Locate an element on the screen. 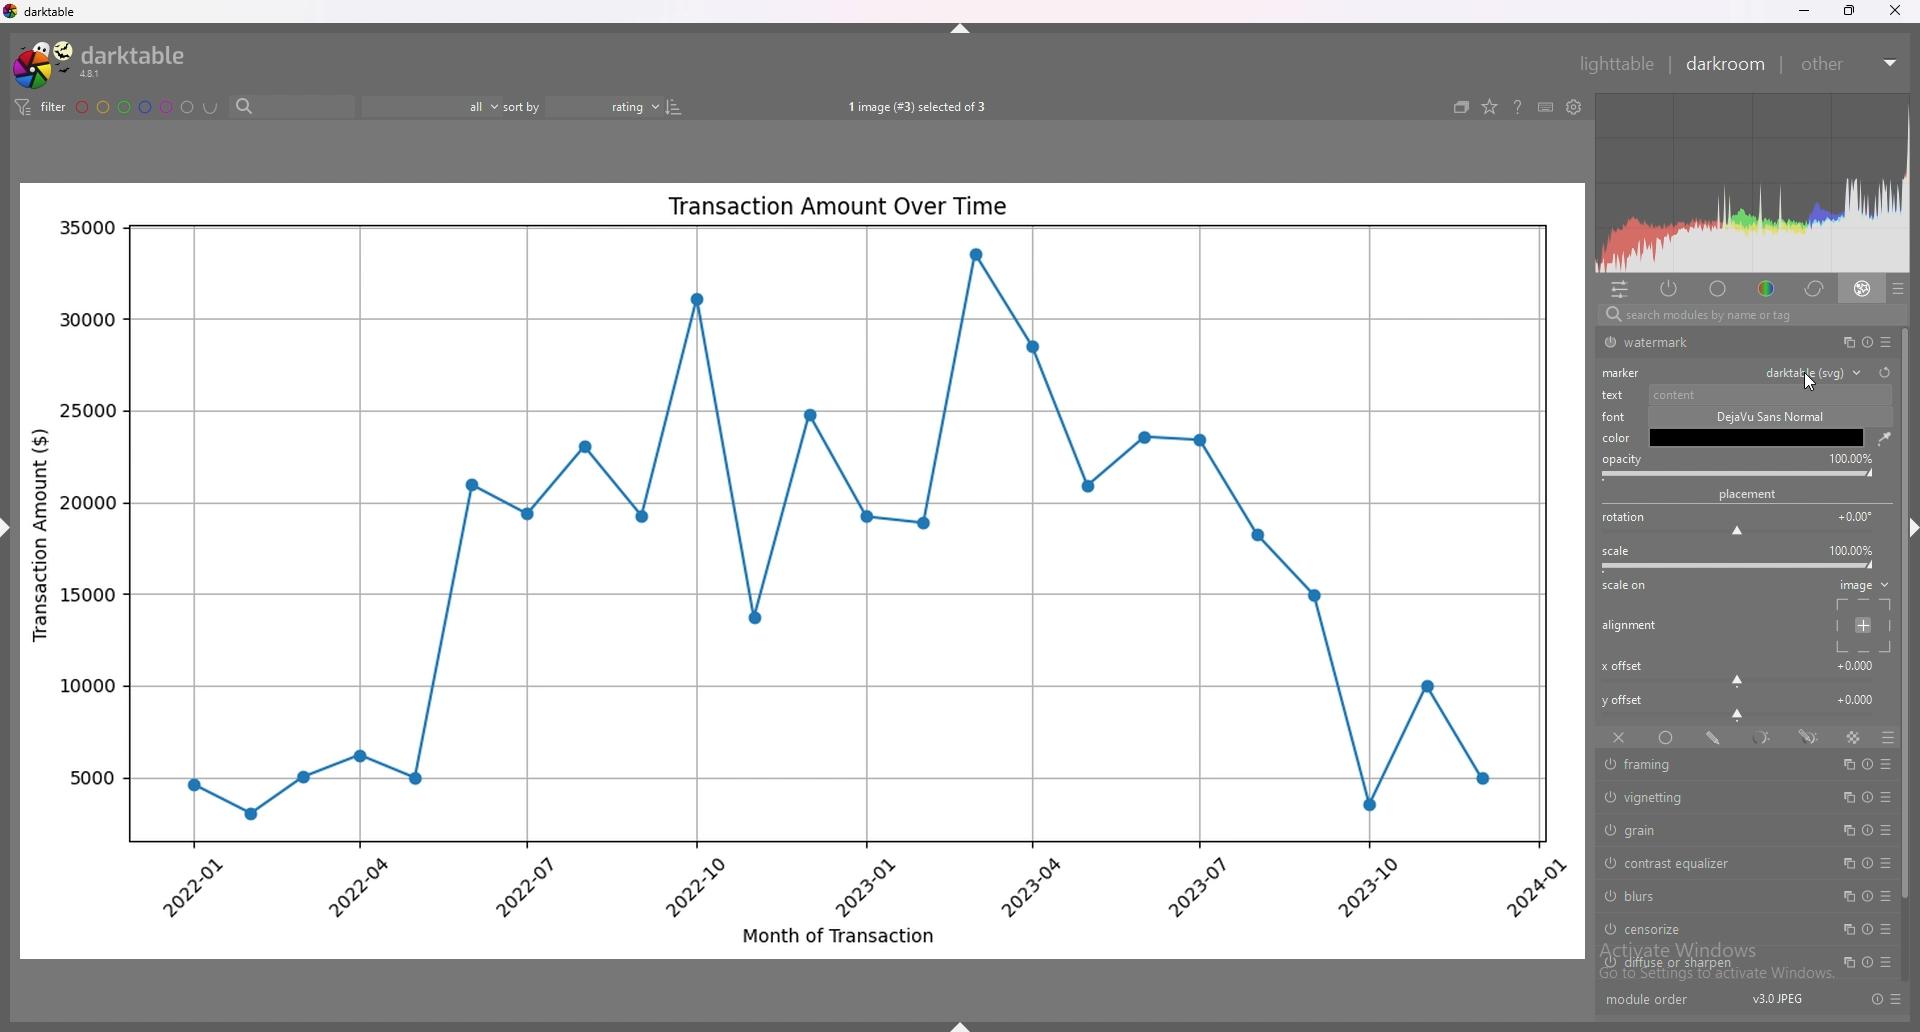 This screenshot has width=1920, height=1032. watermark type is located at coordinates (1814, 373).